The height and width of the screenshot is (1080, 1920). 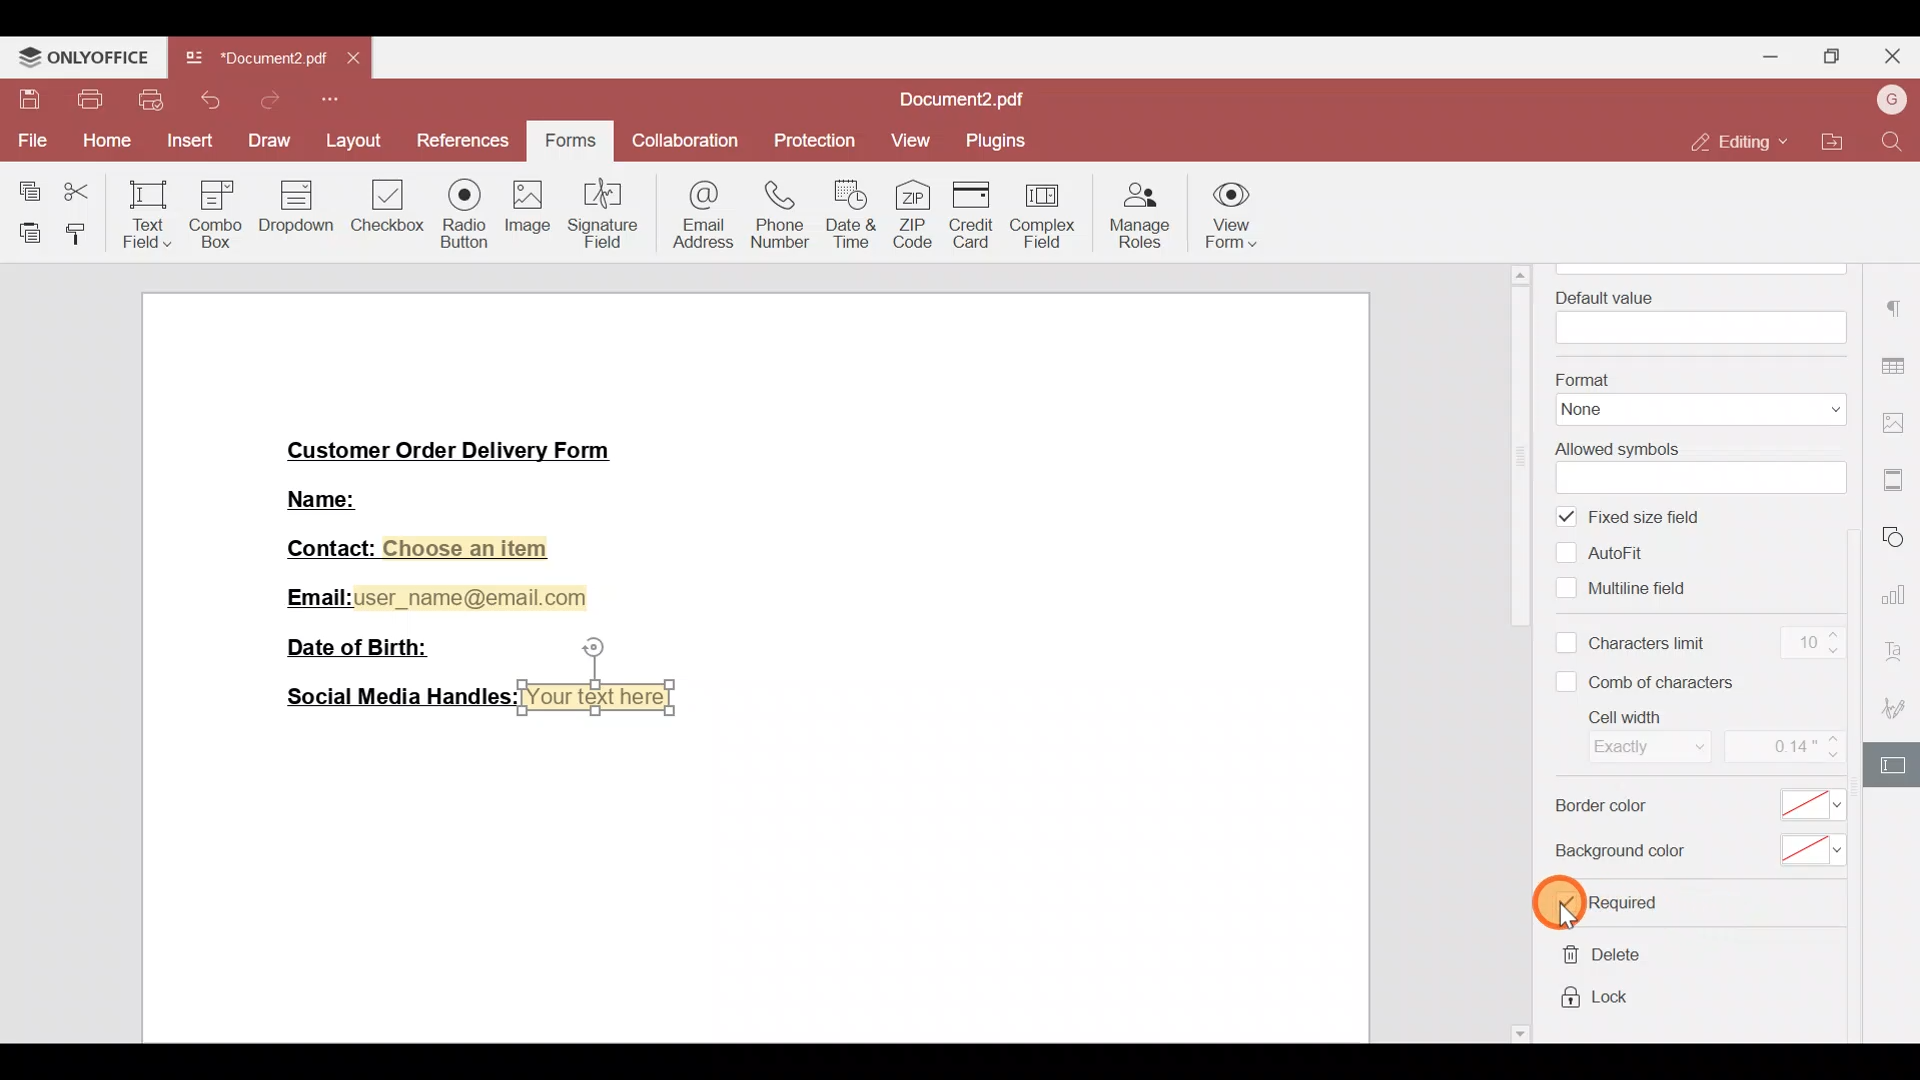 What do you see at coordinates (255, 63) in the screenshot?
I see `Document2.pdf` at bounding box center [255, 63].